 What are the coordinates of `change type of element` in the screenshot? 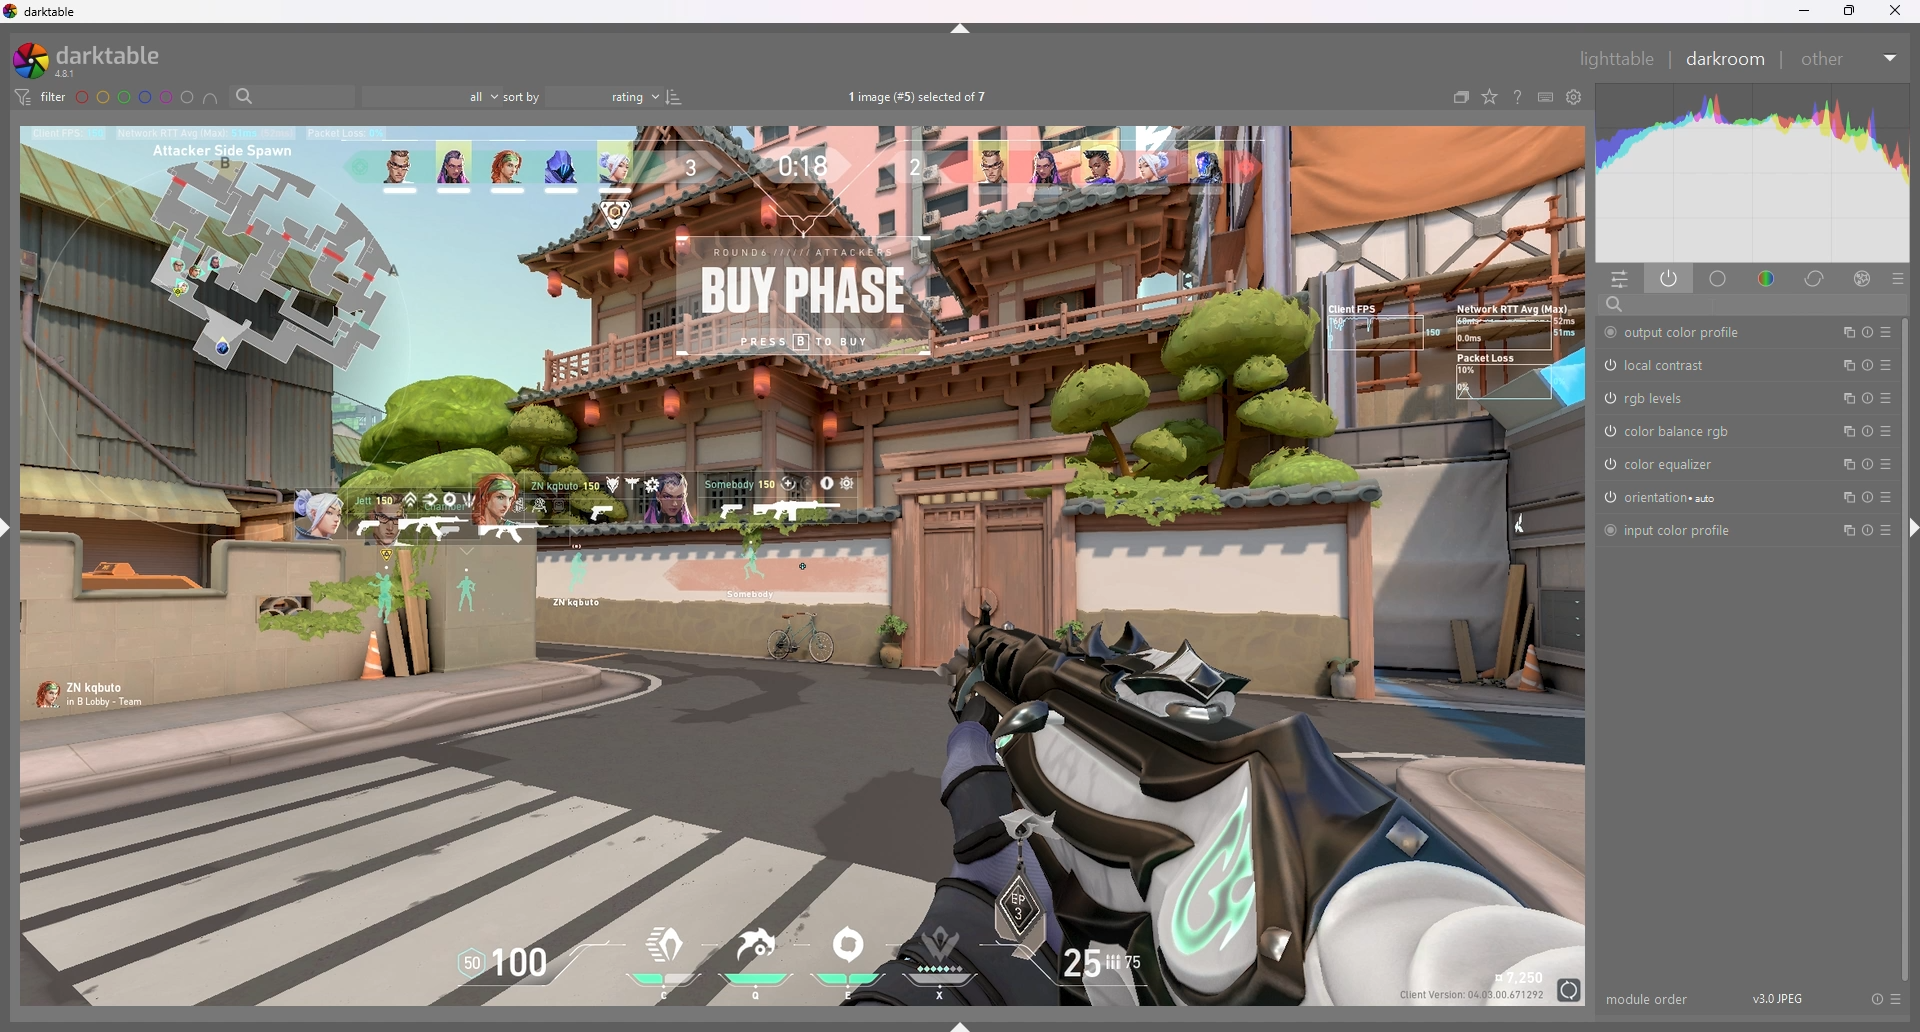 It's located at (1490, 97).